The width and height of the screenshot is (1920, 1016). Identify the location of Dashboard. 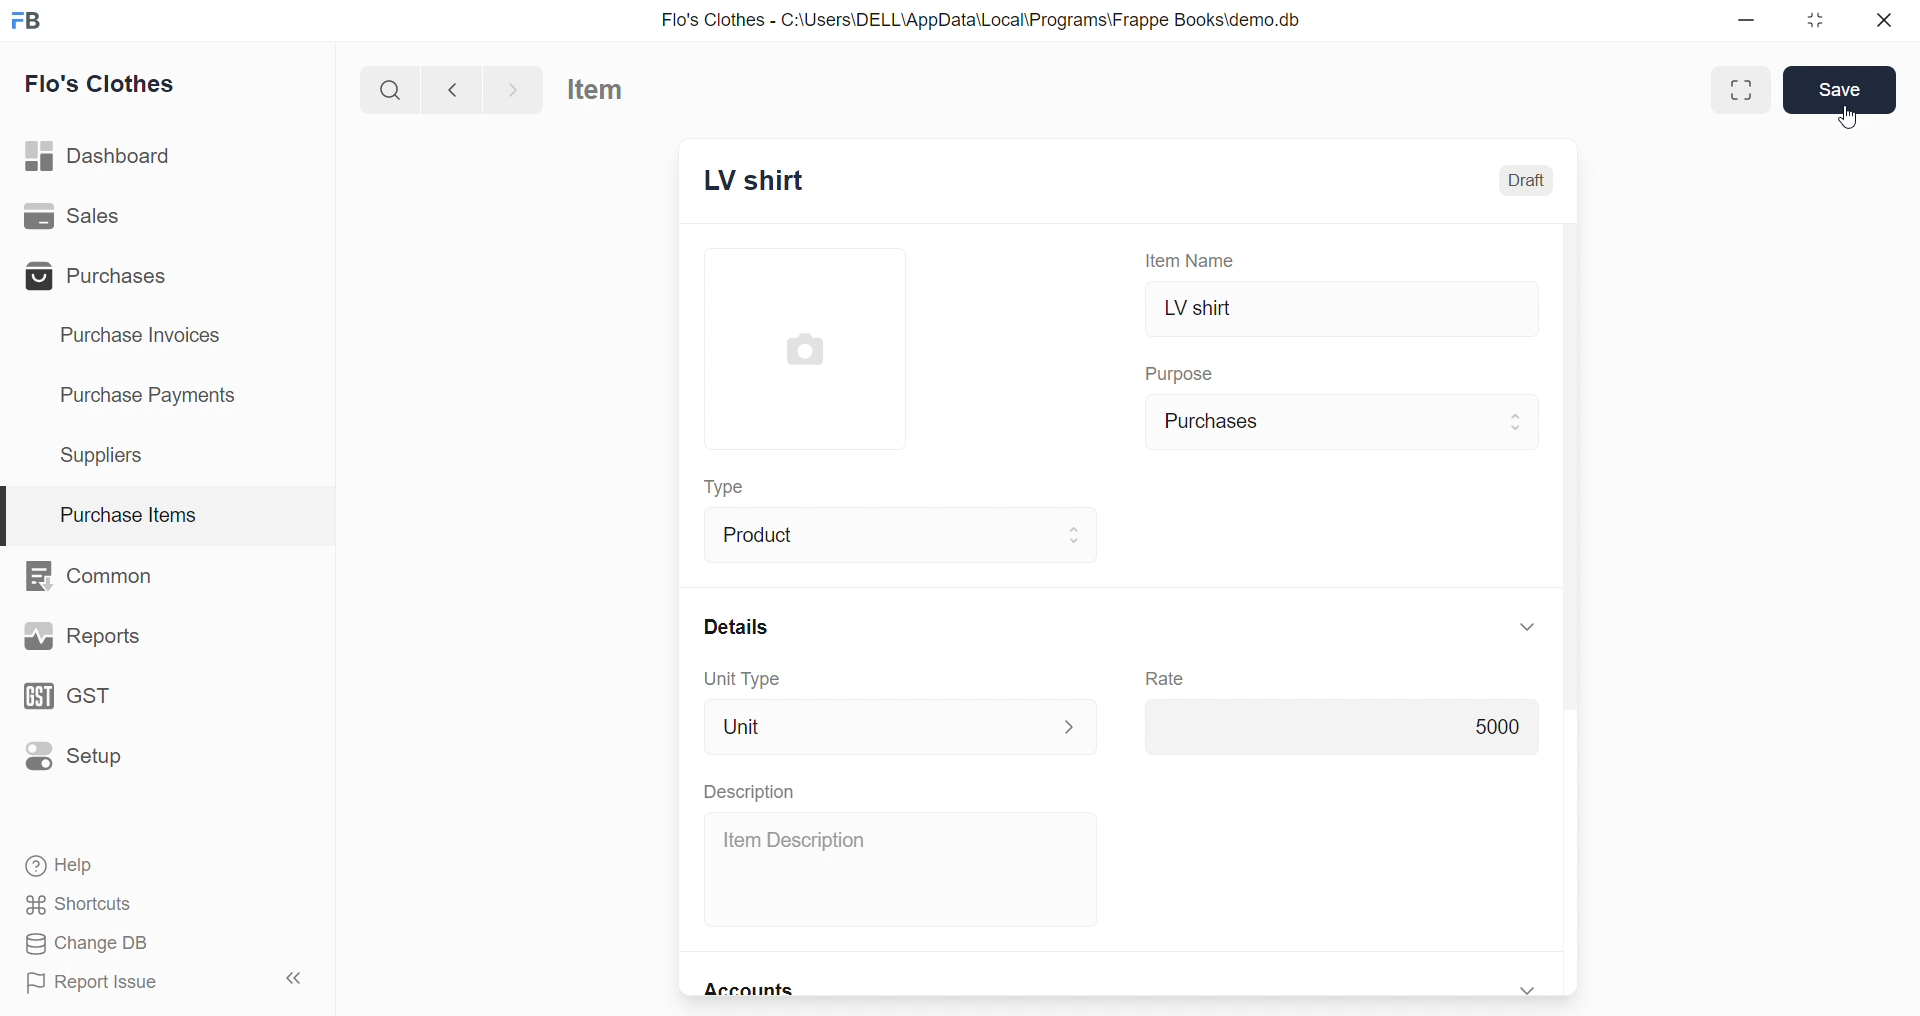
(107, 153).